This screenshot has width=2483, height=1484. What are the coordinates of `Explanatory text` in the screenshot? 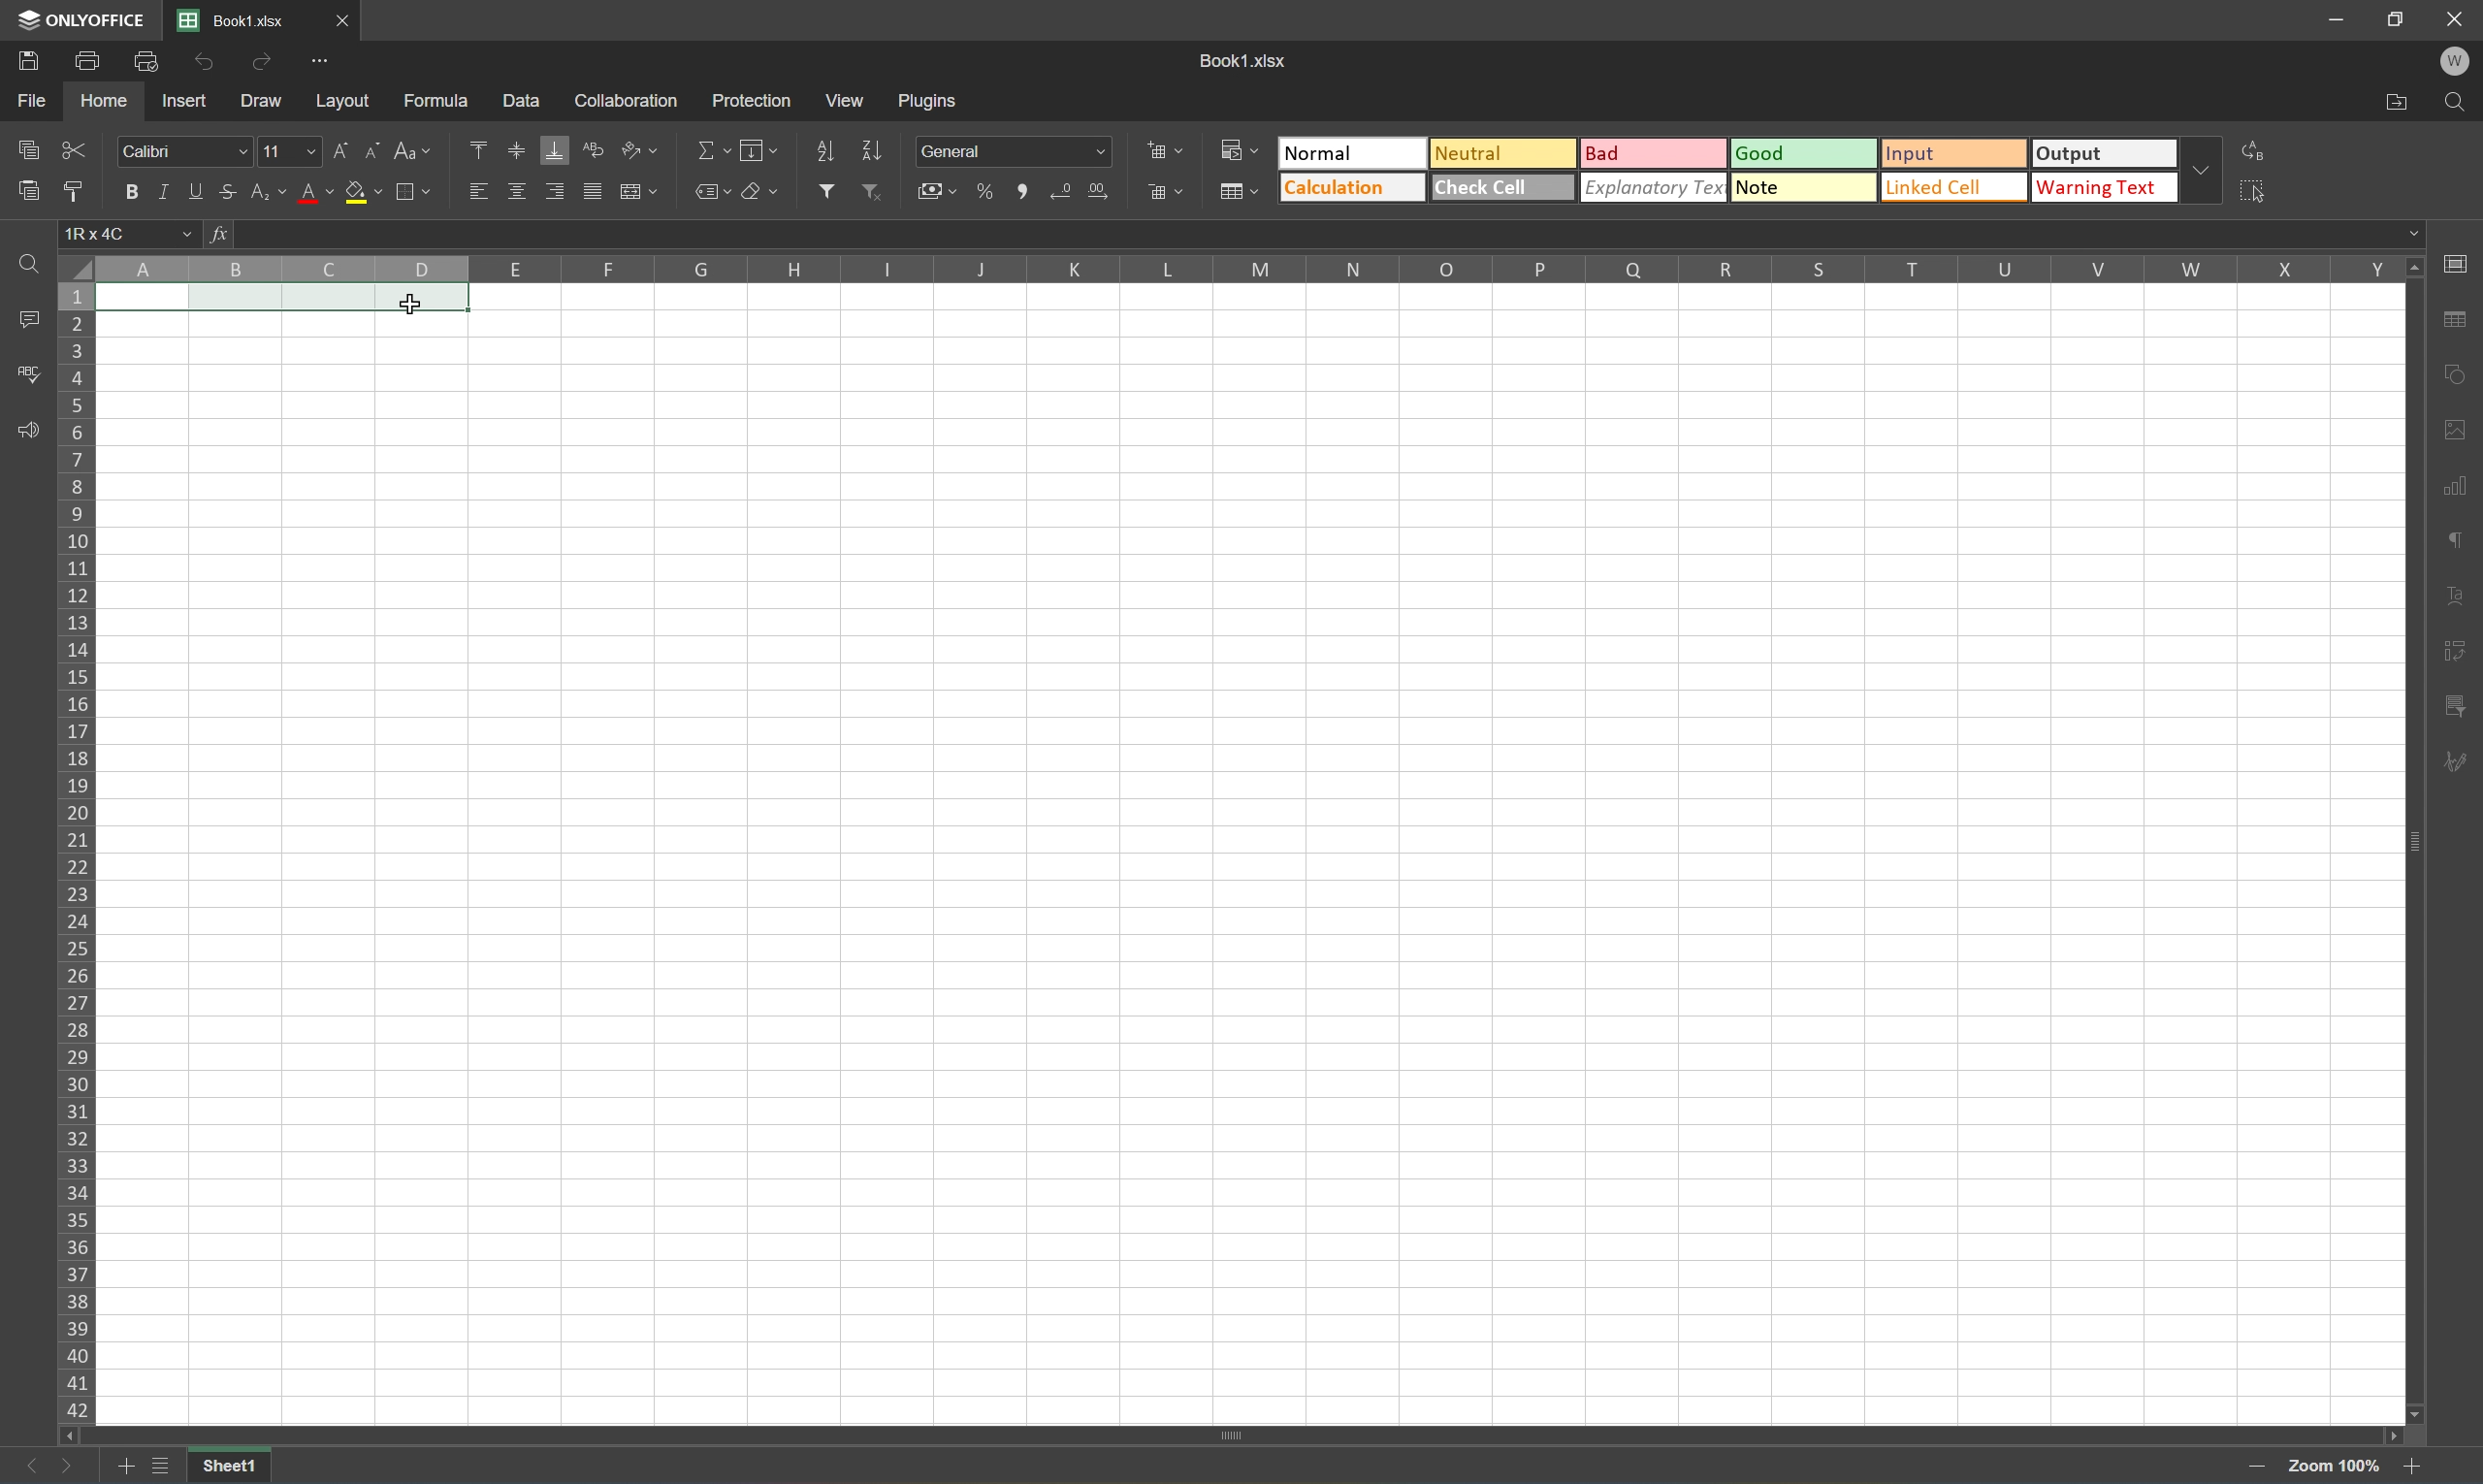 It's located at (1654, 186).